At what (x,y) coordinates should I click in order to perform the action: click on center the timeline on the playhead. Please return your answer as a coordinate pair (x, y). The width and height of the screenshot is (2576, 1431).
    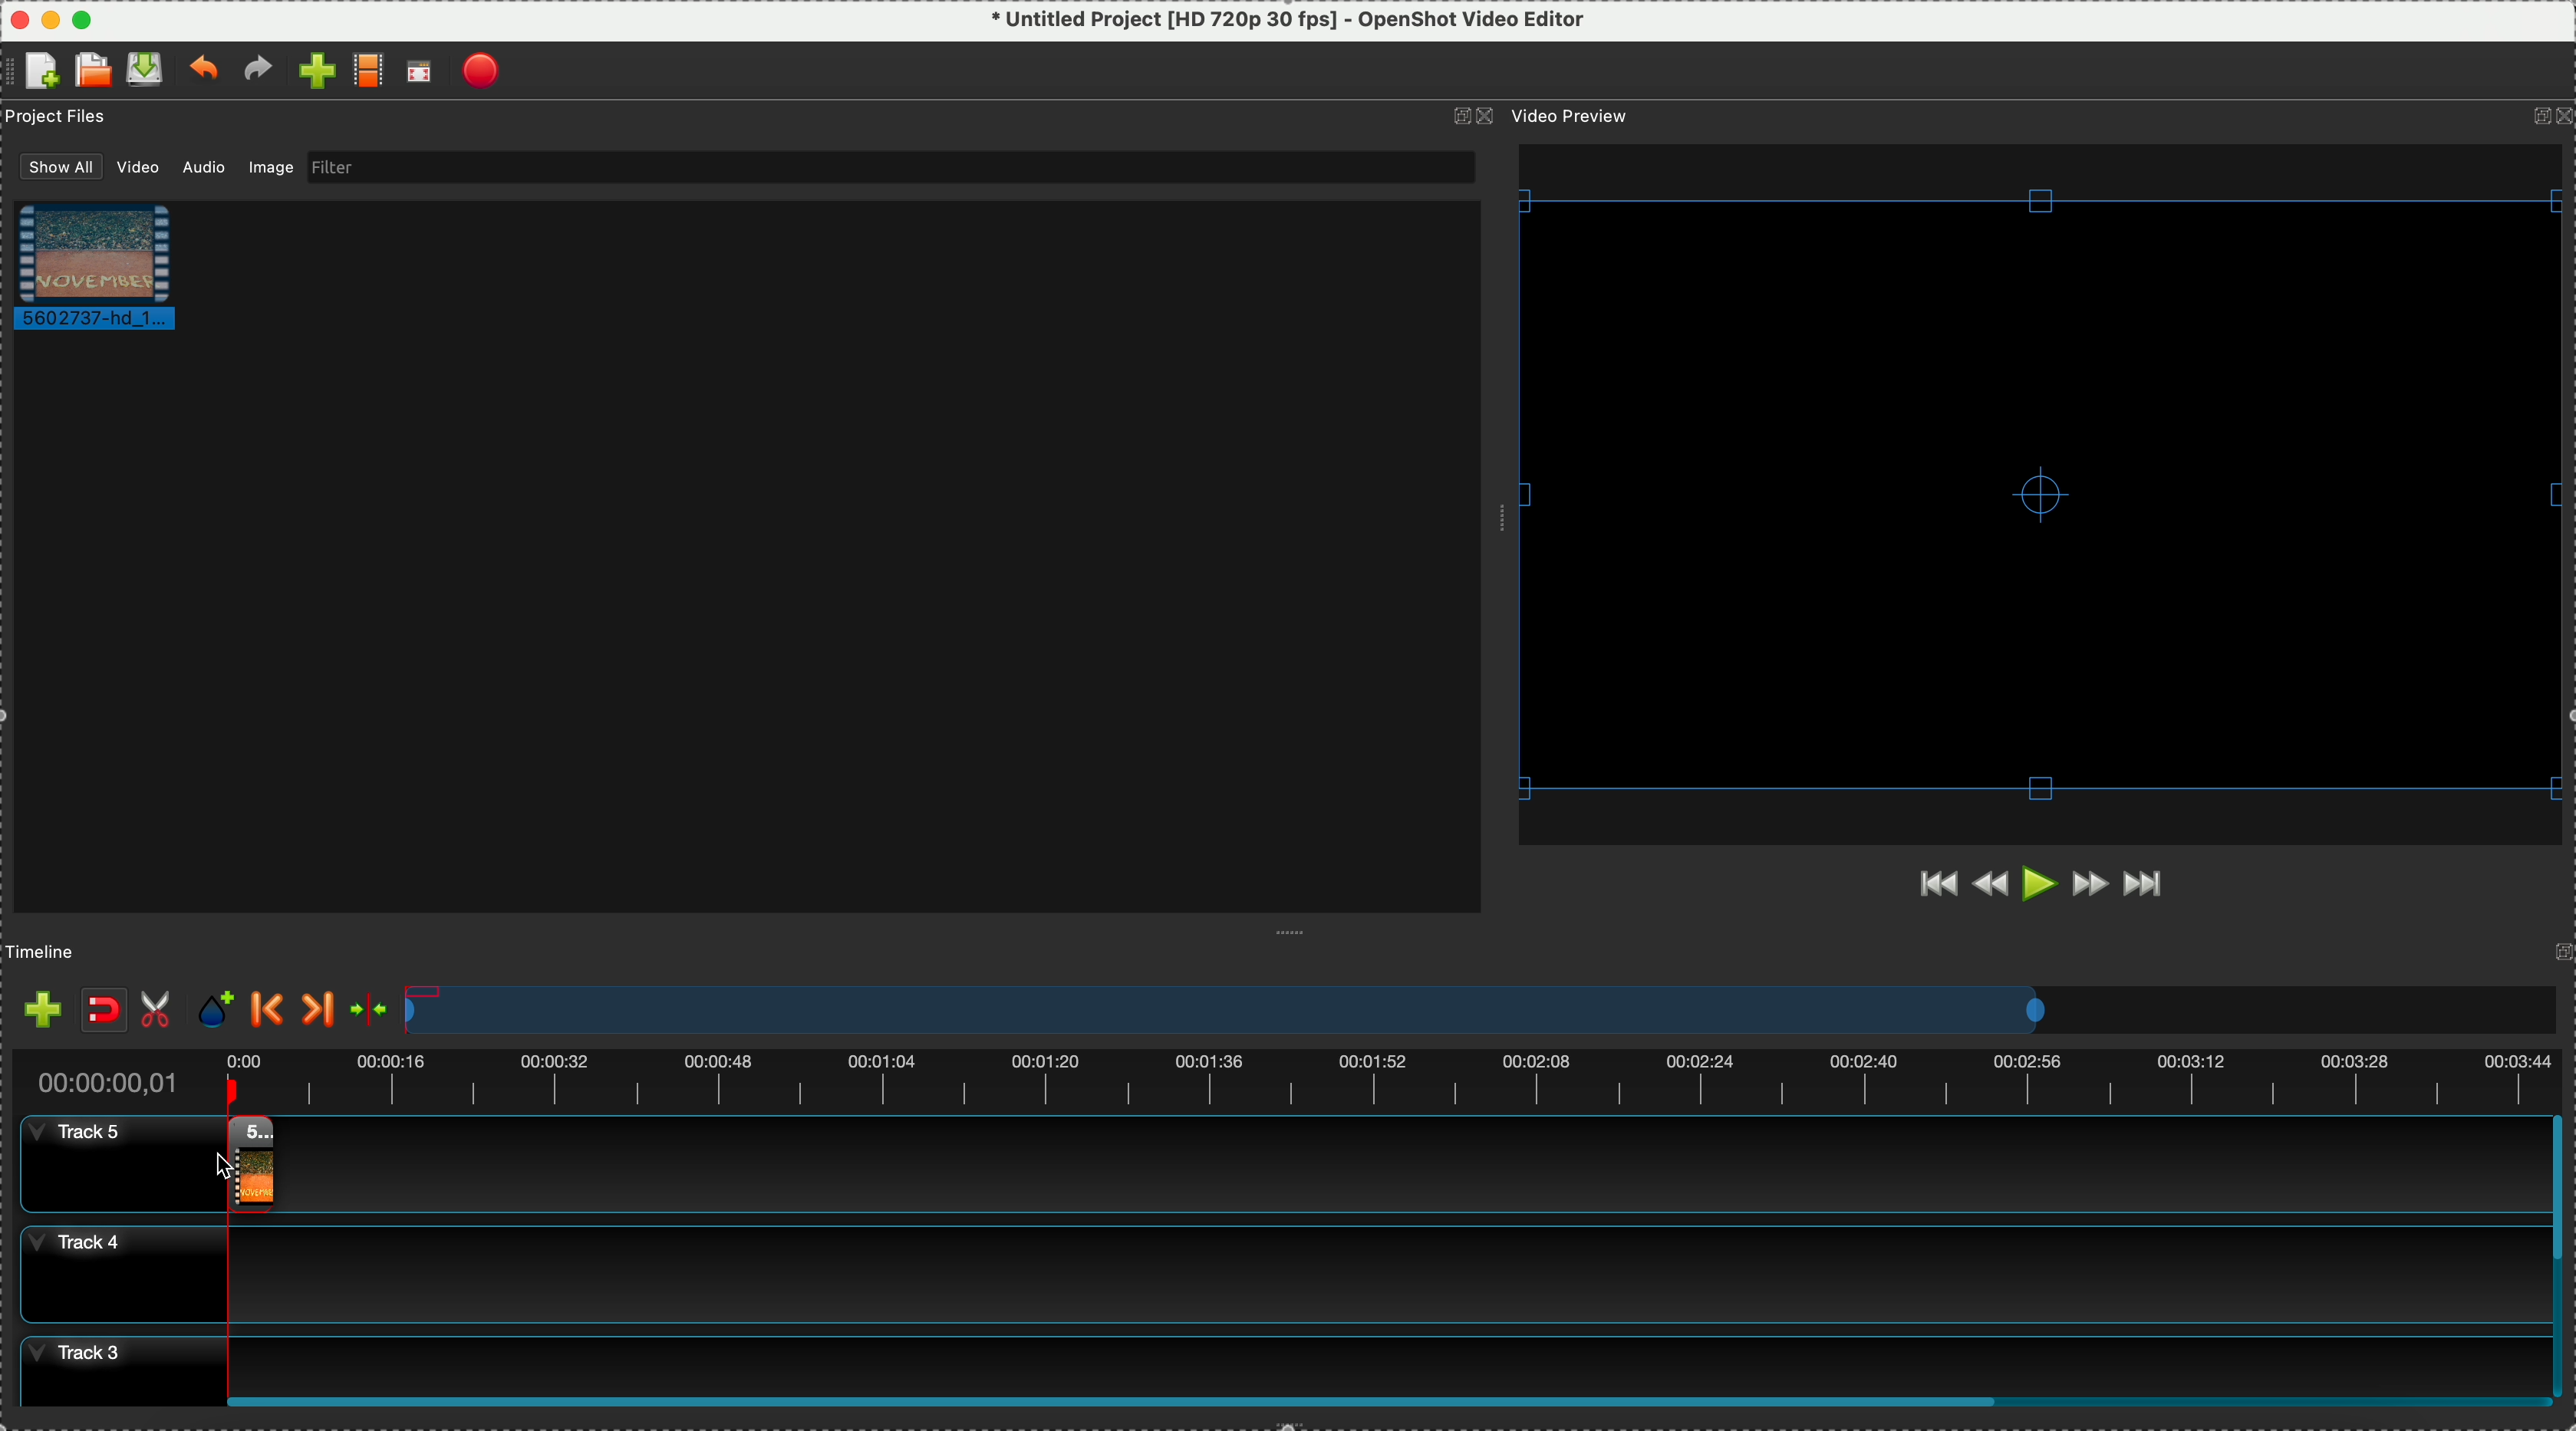
    Looking at the image, I should click on (372, 1009).